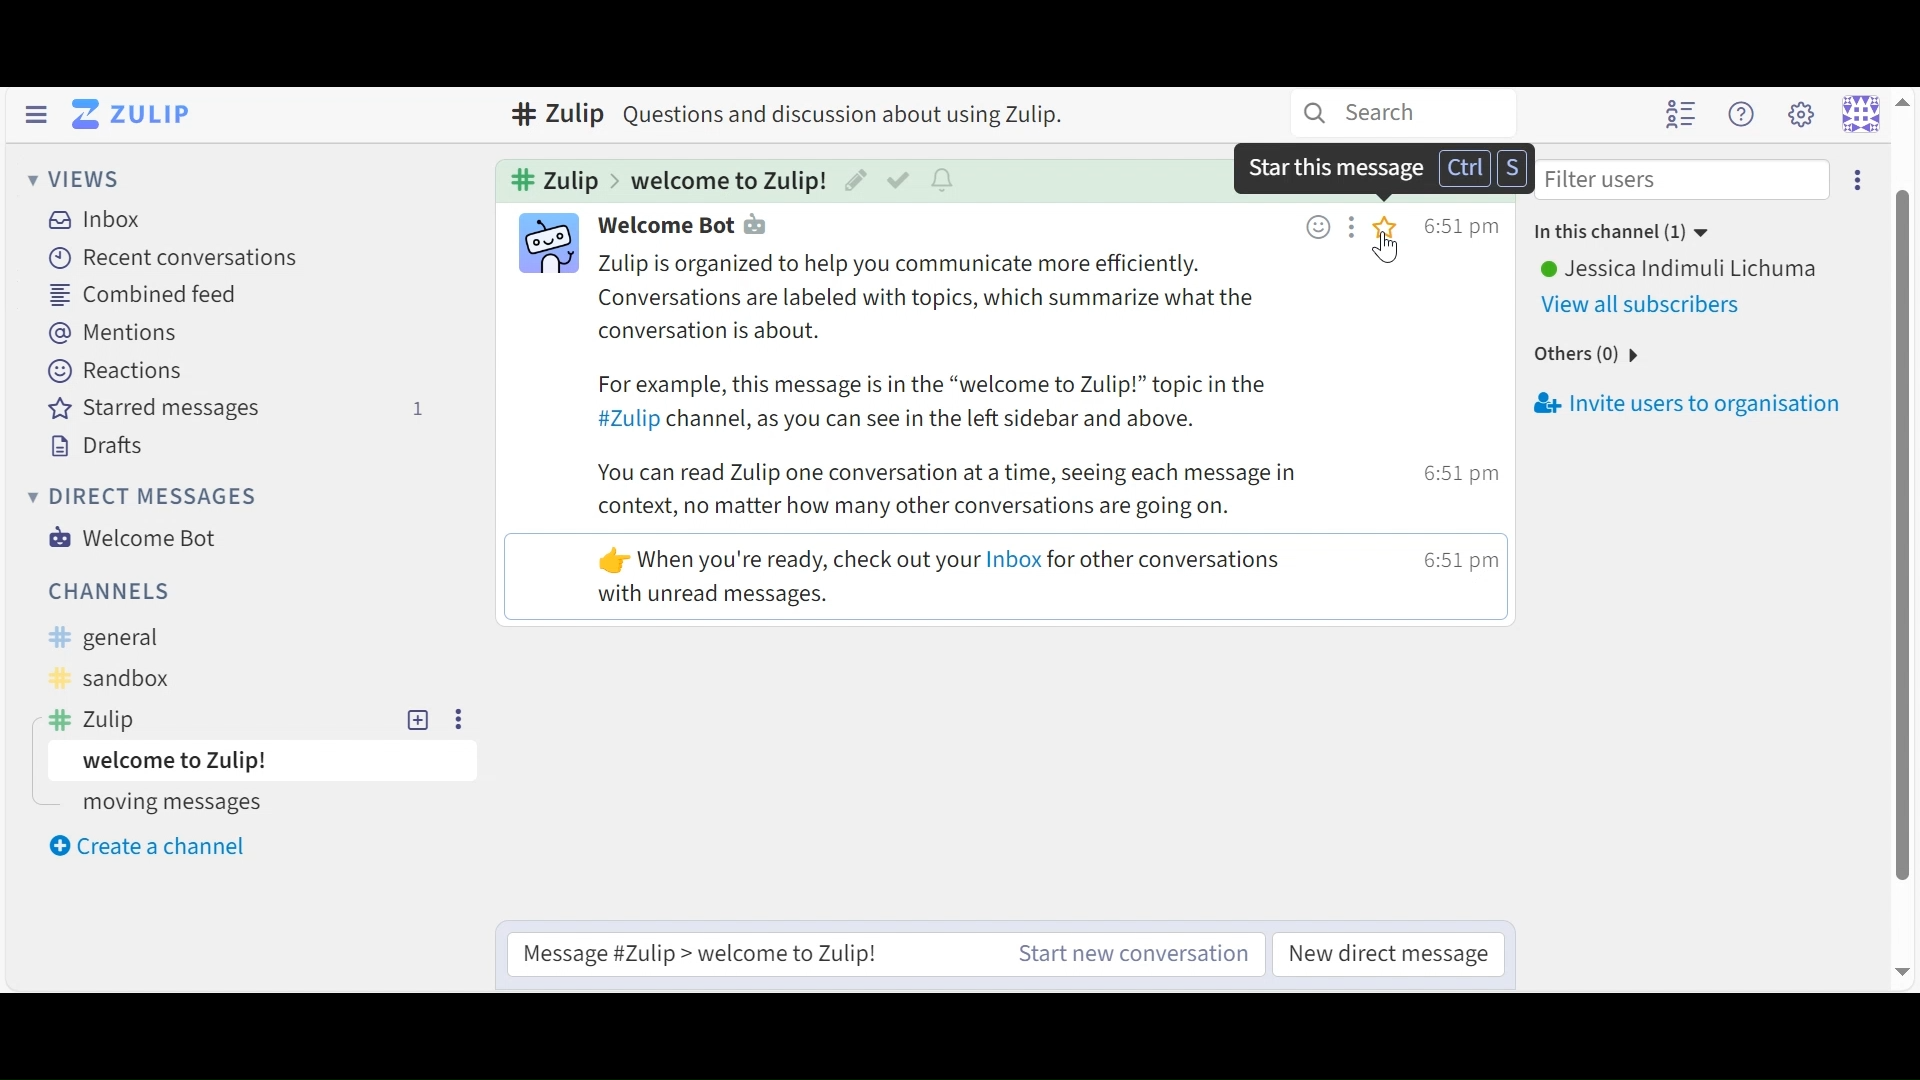  I want to click on text, so click(1049, 393).